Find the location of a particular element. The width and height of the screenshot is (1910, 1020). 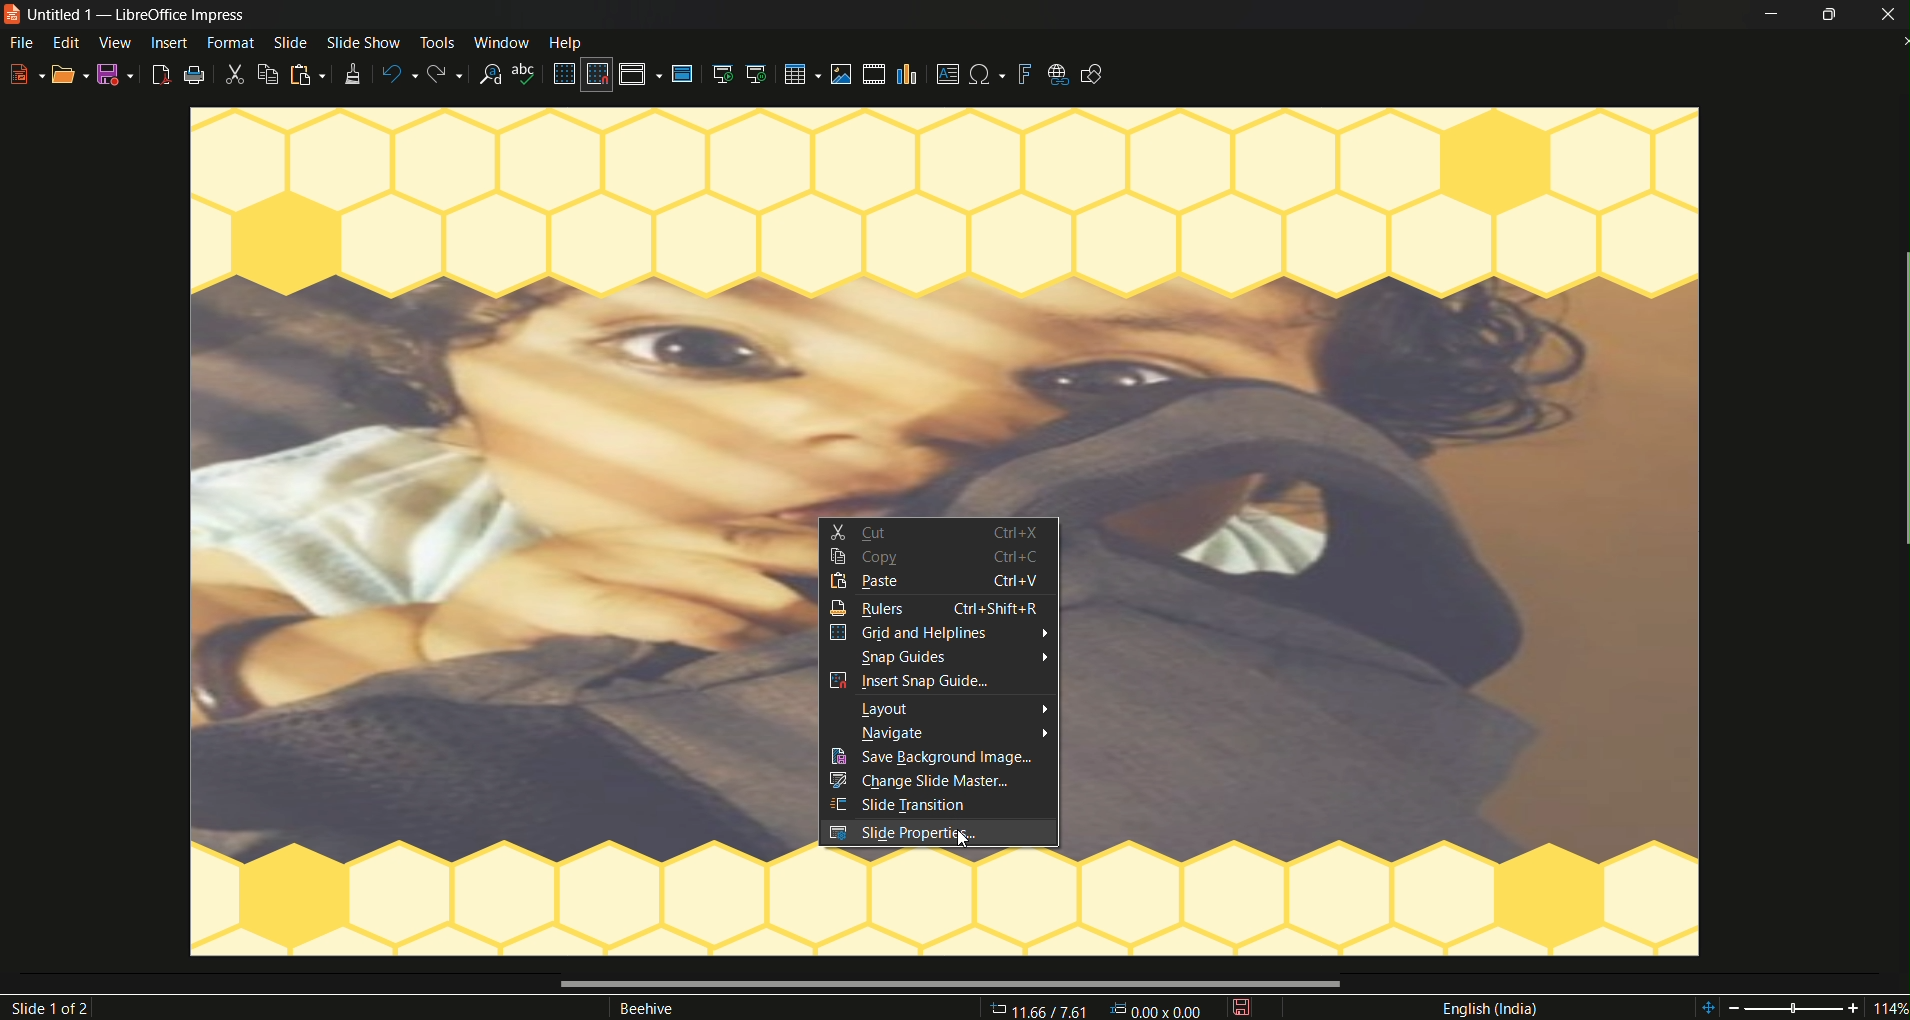

open is located at coordinates (71, 75).